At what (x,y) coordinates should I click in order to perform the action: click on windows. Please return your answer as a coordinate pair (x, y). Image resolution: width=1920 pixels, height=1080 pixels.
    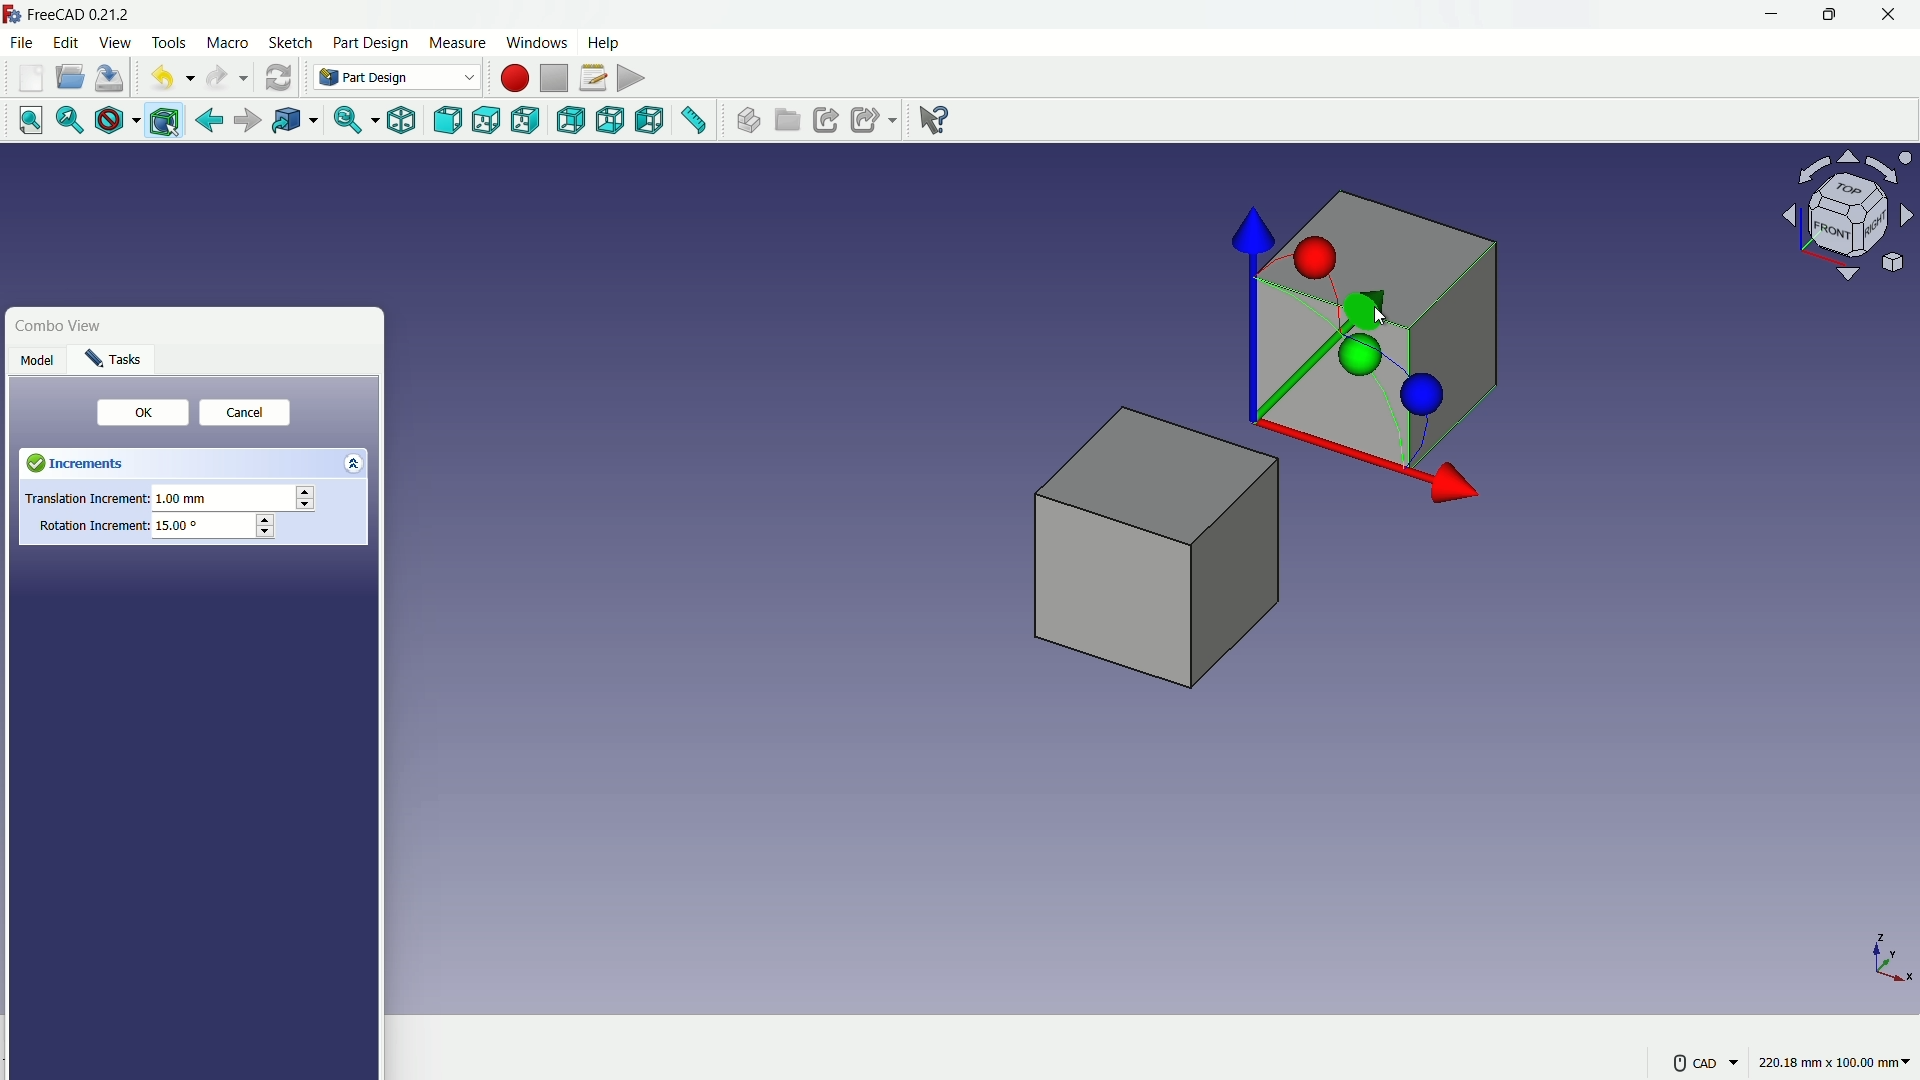
    Looking at the image, I should click on (535, 42).